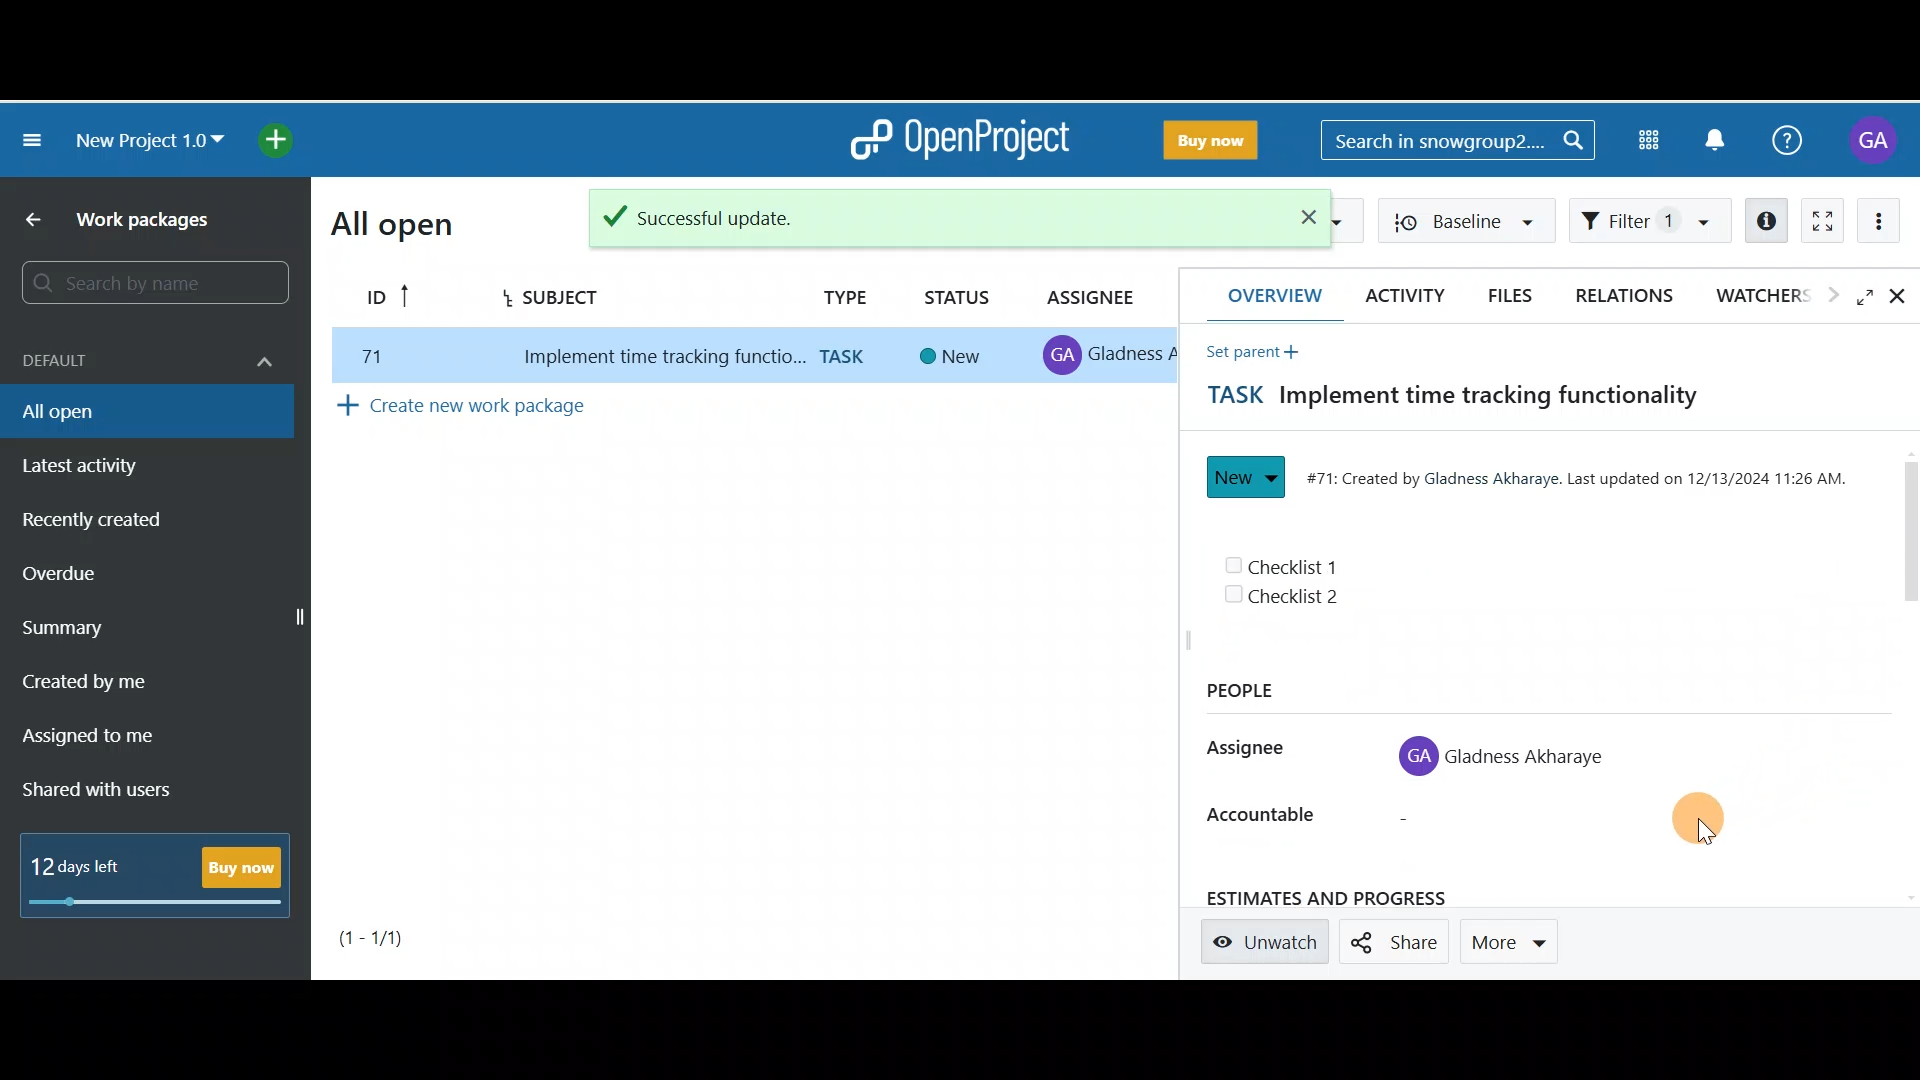  Describe the element at coordinates (244, 867) in the screenshot. I see `Buy now` at that location.